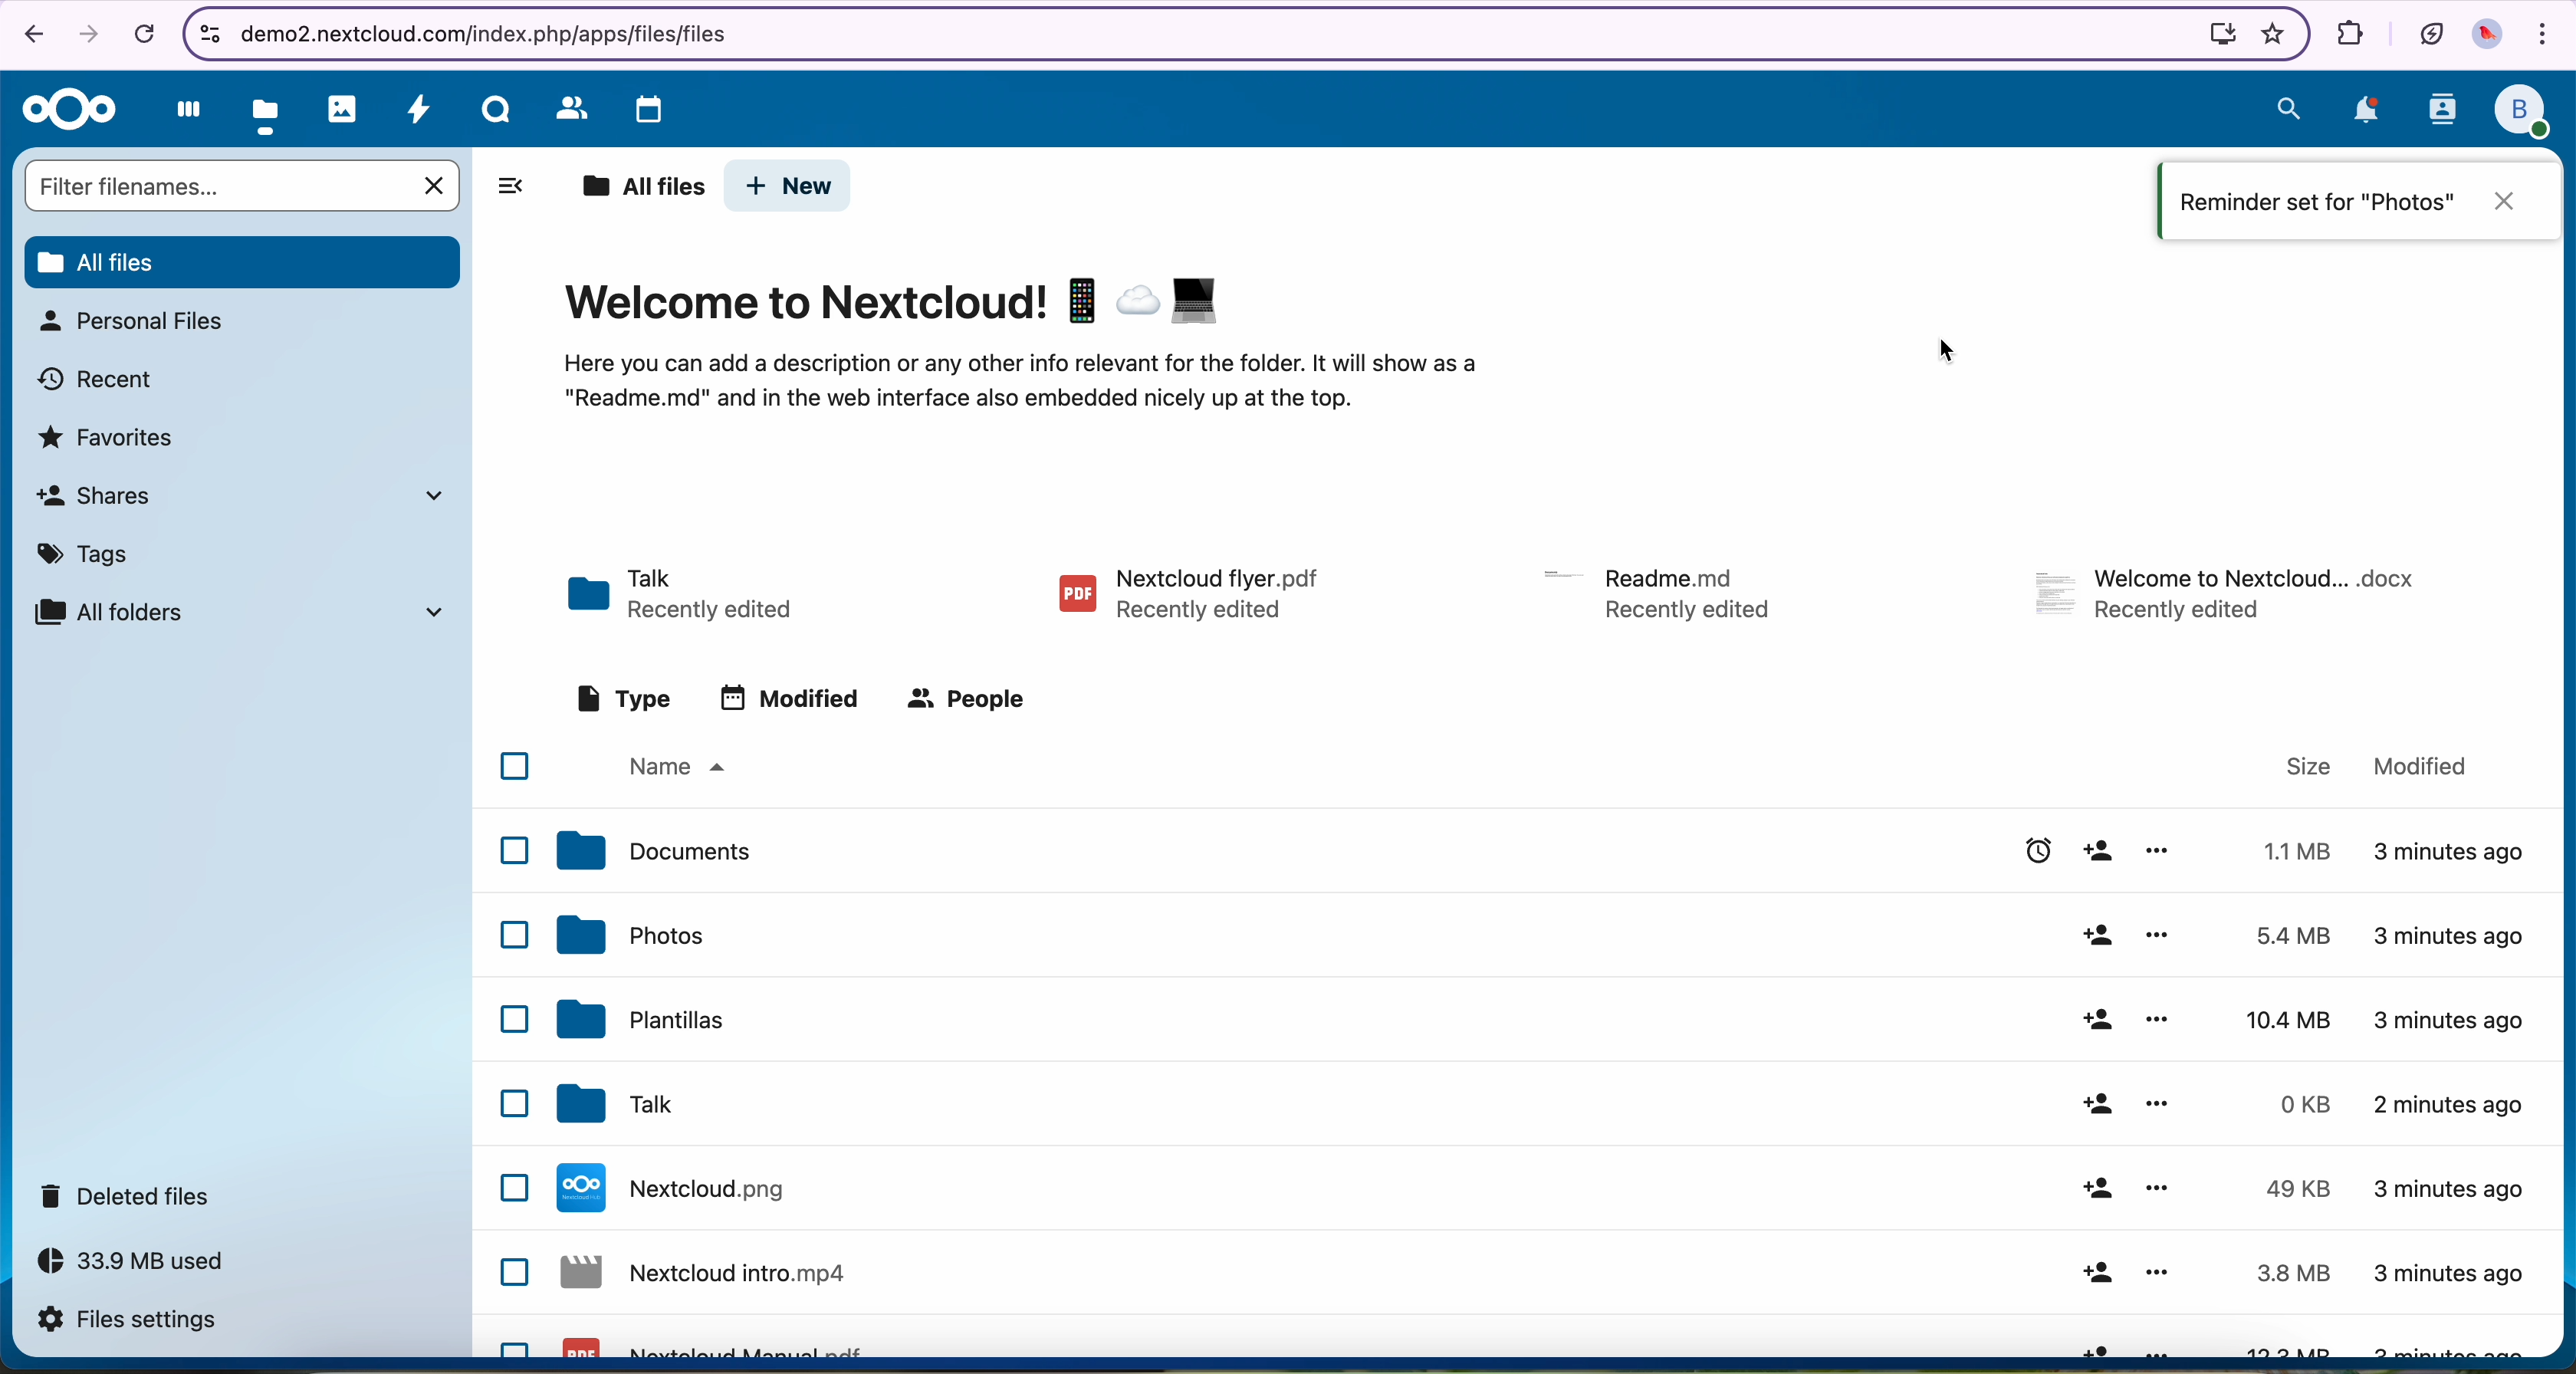 This screenshot has height=1374, width=2576. What do you see at coordinates (2215, 35) in the screenshot?
I see `install Nextcloud` at bounding box center [2215, 35].